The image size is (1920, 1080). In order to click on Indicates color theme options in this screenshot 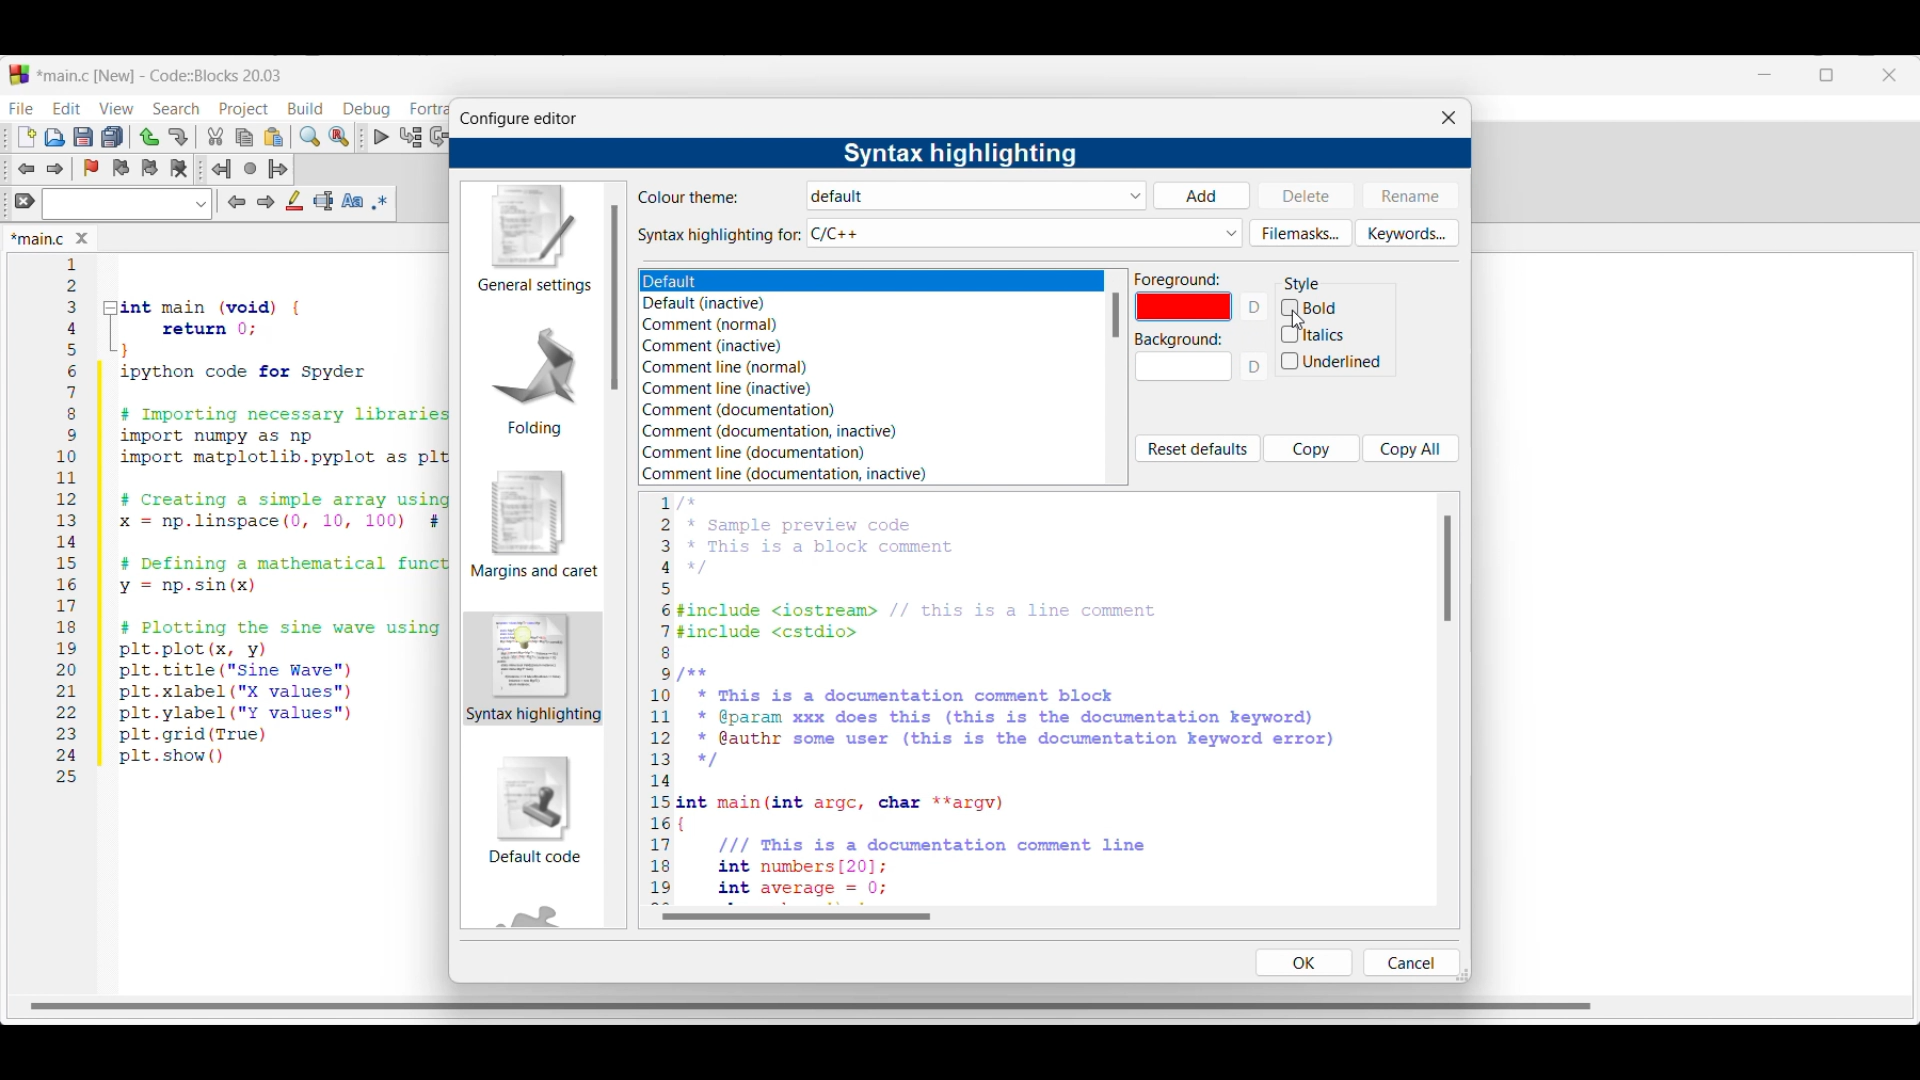, I will do `click(690, 197)`.